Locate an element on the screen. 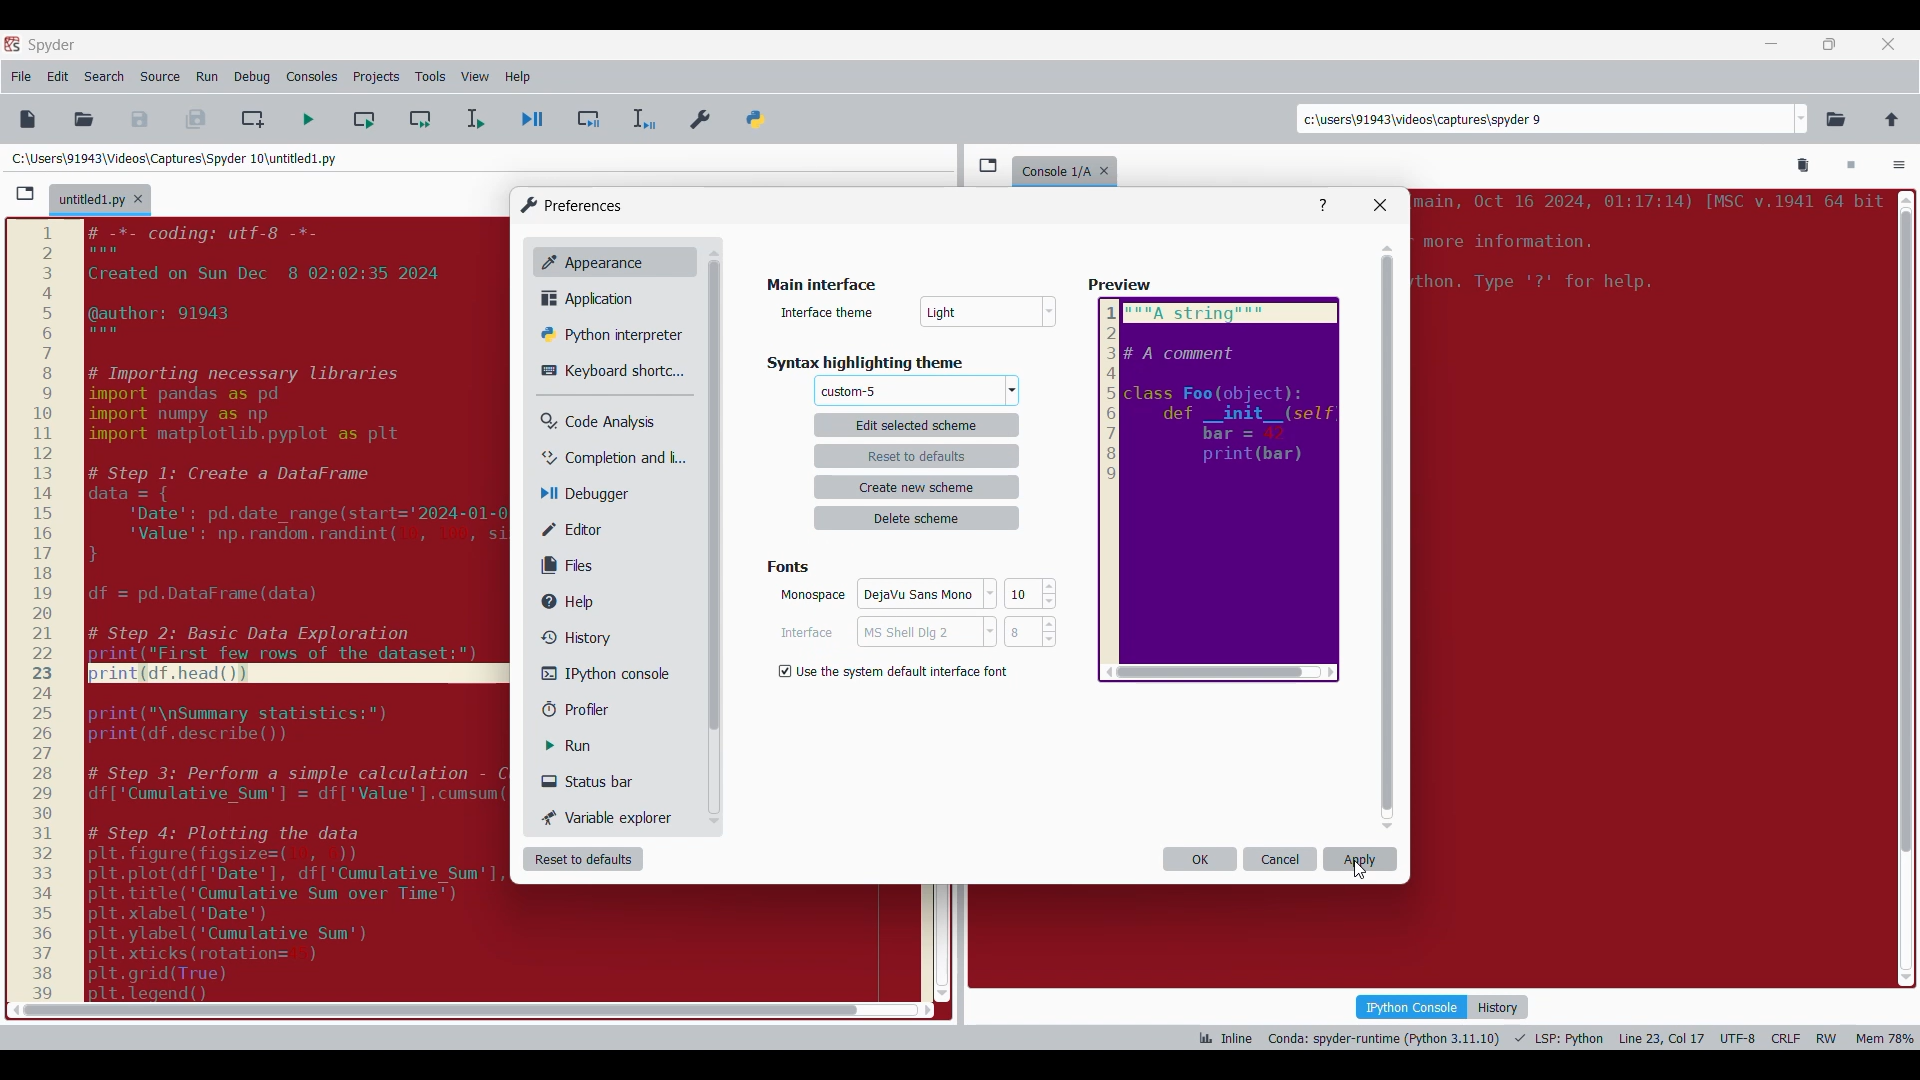  Current tab is located at coordinates (90, 201).